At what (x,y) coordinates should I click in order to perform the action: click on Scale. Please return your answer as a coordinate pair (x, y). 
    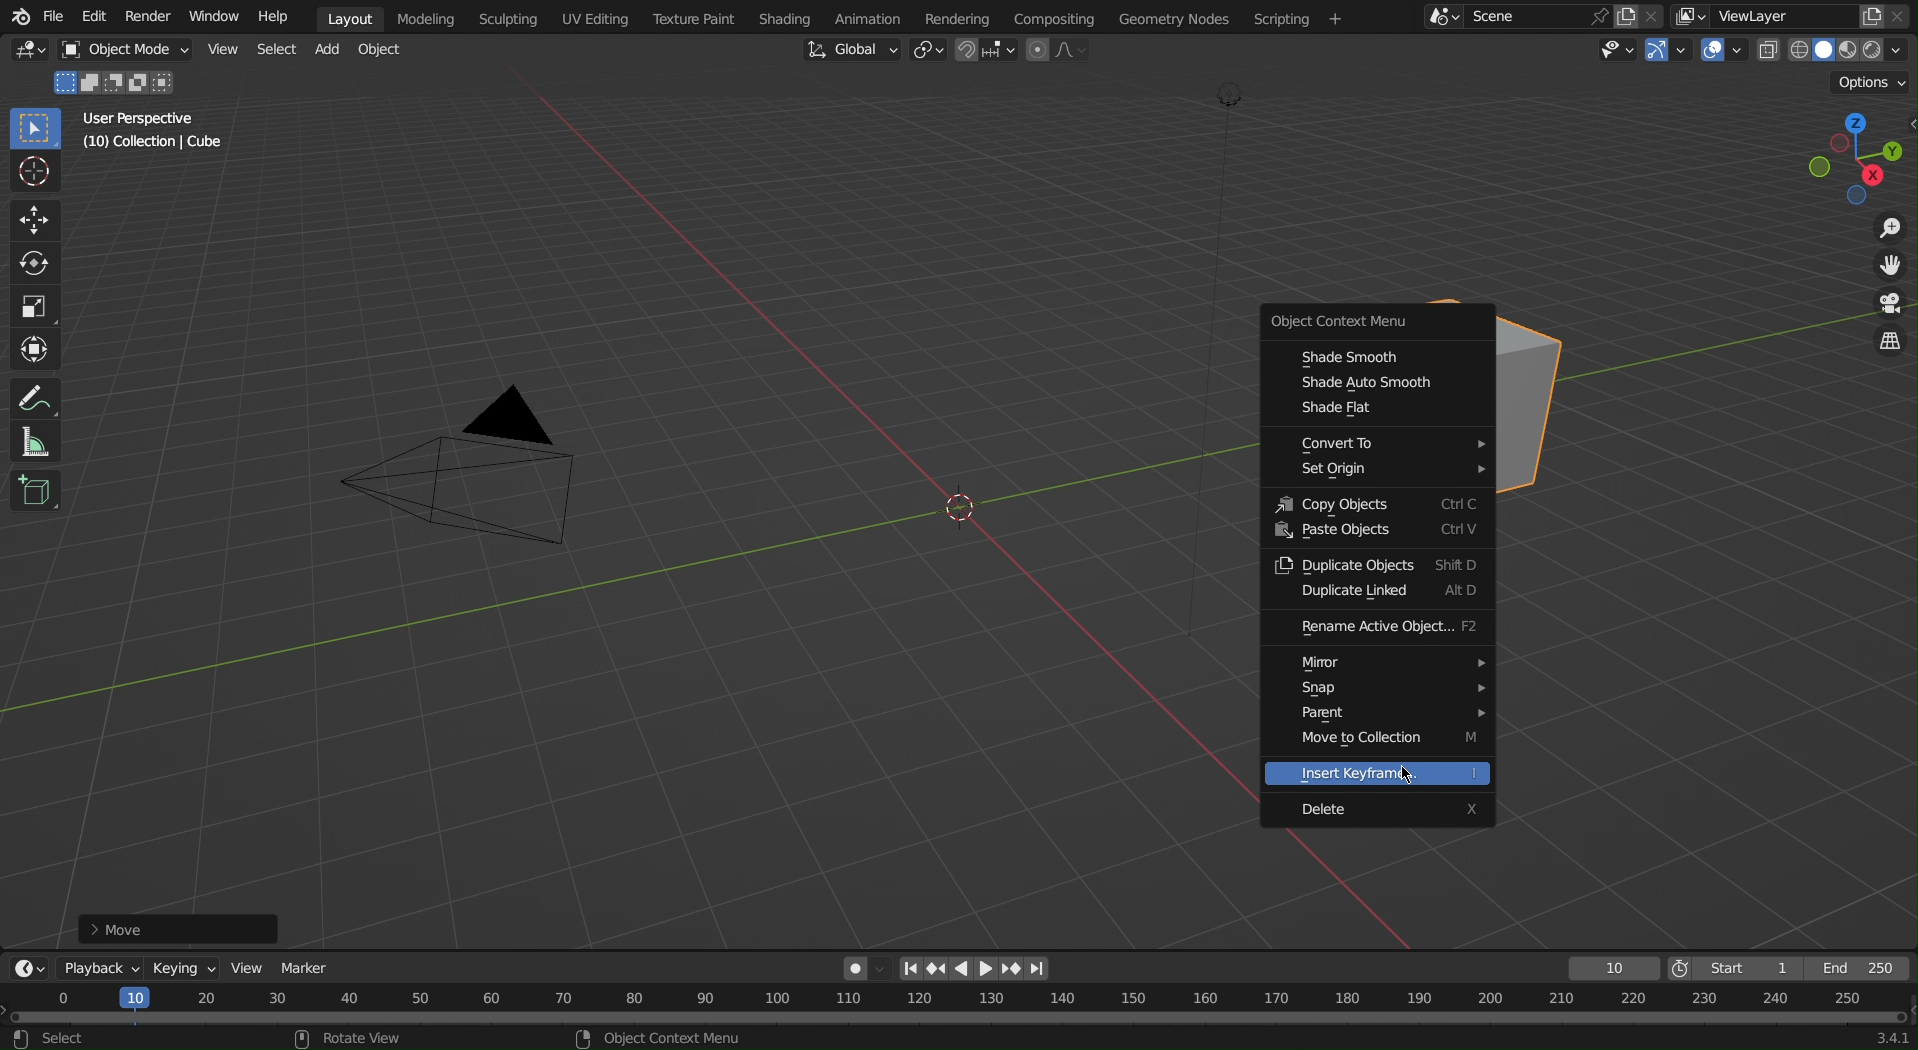
    Looking at the image, I should click on (37, 302).